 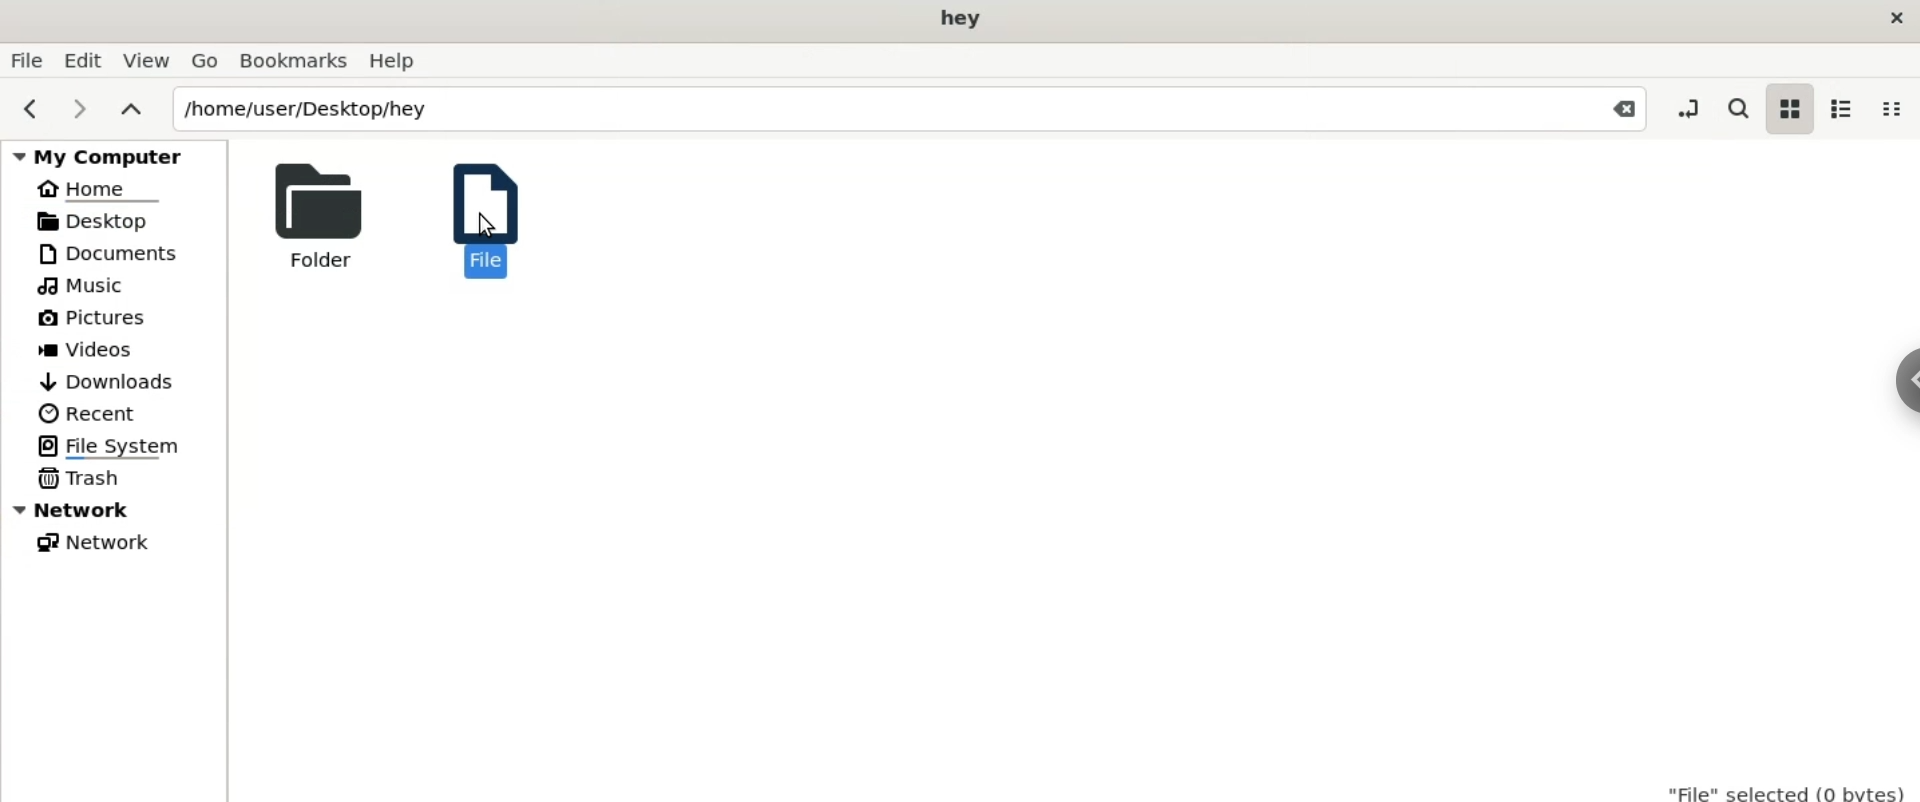 What do you see at coordinates (116, 447) in the screenshot?
I see `file system` at bounding box center [116, 447].